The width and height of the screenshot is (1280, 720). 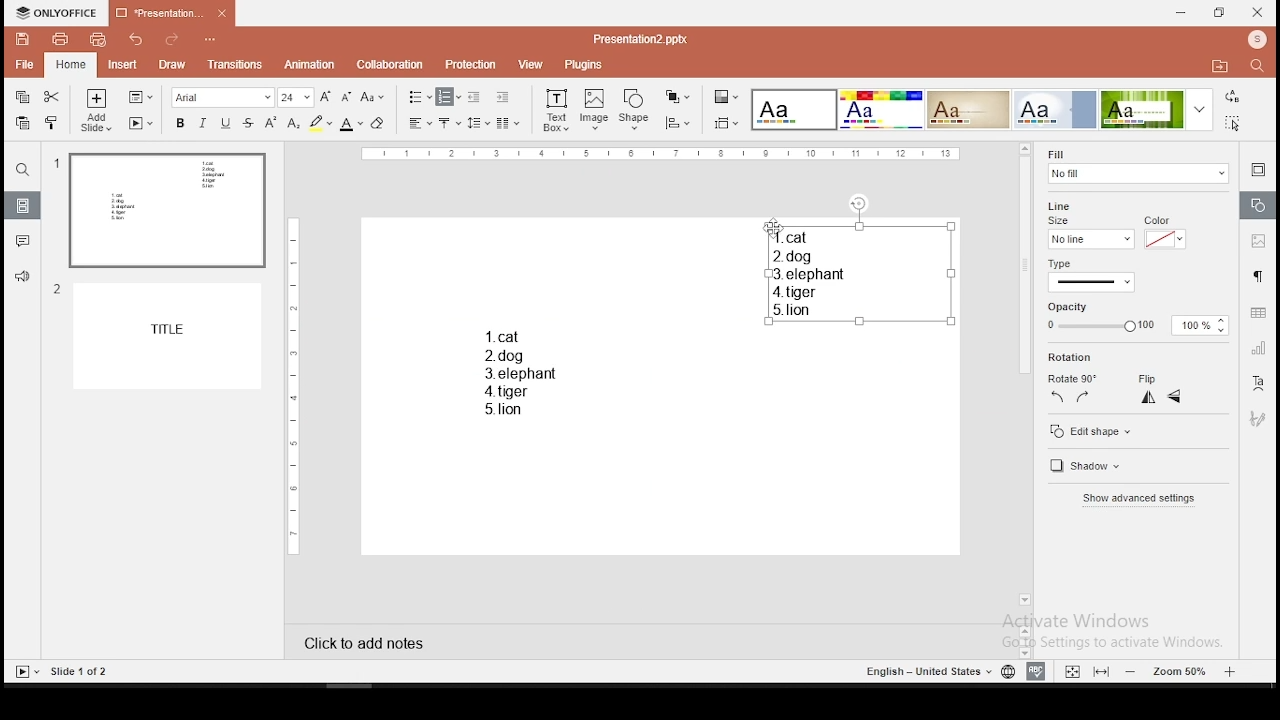 What do you see at coordinates (1256, 350) in the screenshot?
I see `chart settings` at bounding box center [1256, 350].